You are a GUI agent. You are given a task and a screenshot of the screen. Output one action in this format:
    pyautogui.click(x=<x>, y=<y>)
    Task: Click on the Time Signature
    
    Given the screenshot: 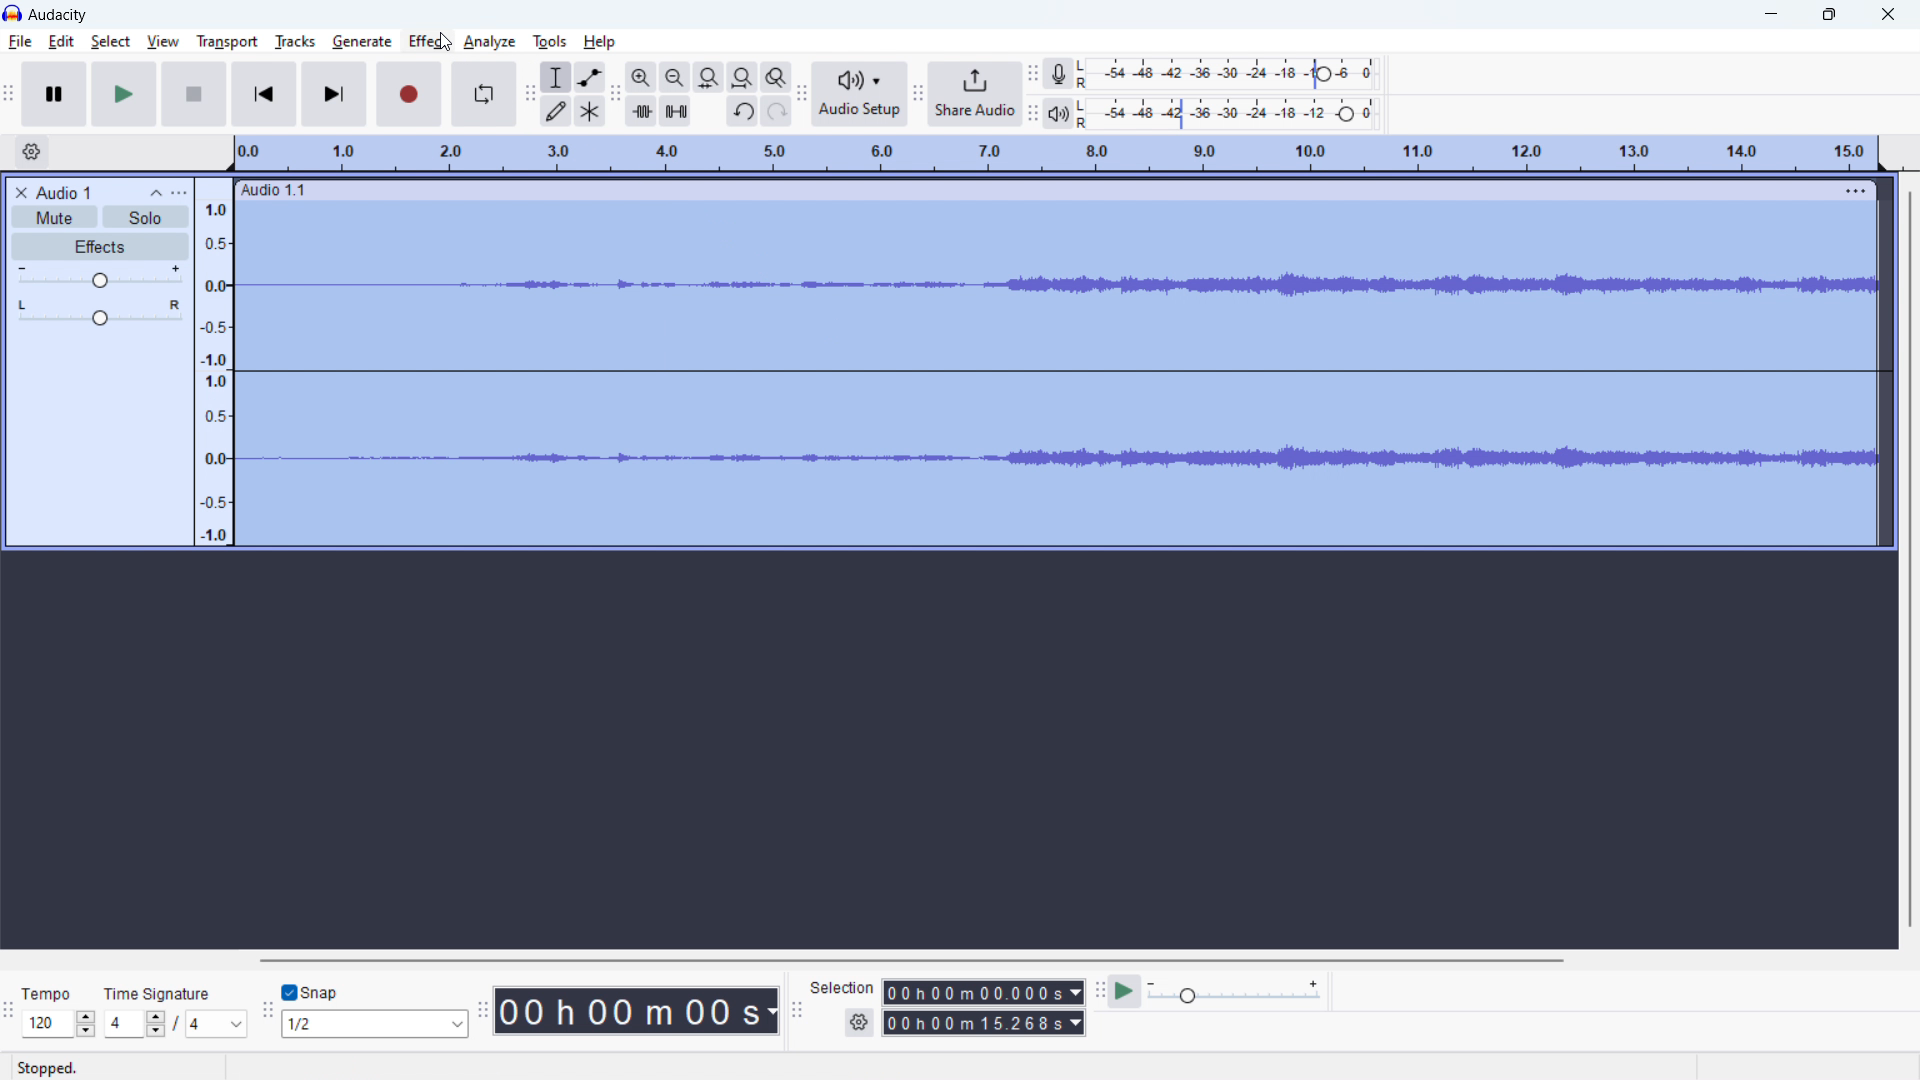 What is the action you would take?
    pyautogui.click(x=160, y=989)
    